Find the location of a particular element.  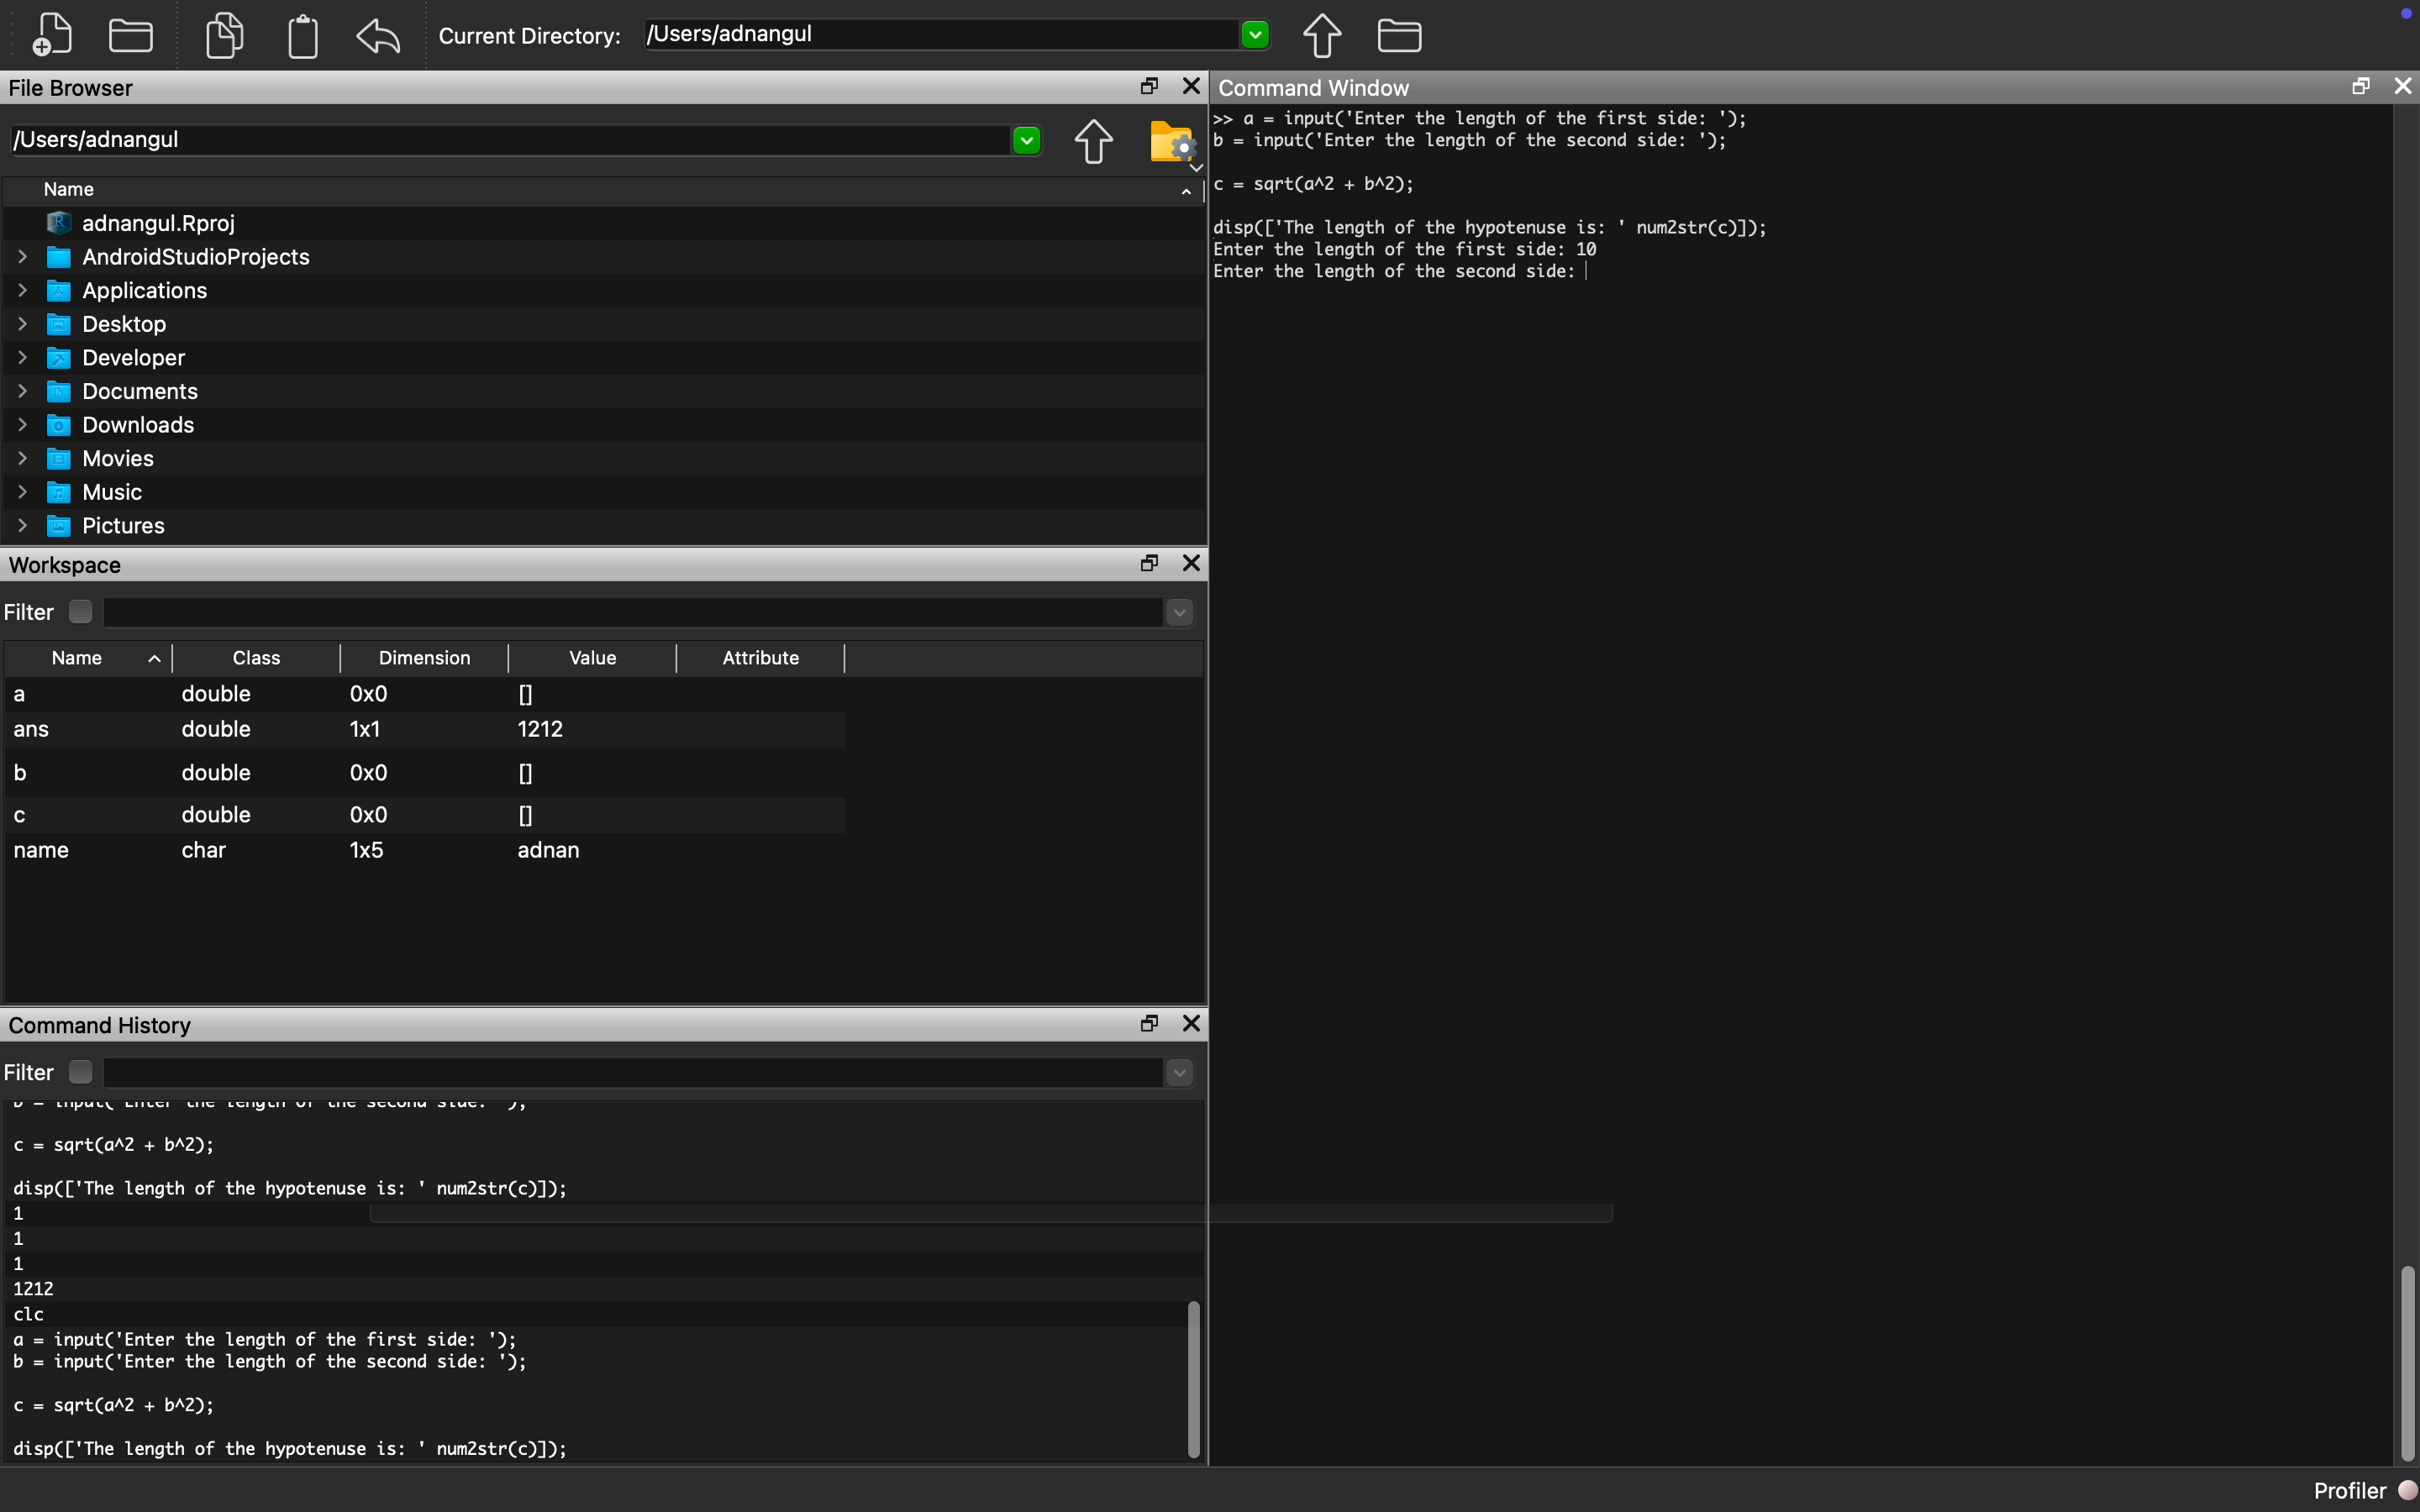

 Movies is located at coordinates (89, 458).